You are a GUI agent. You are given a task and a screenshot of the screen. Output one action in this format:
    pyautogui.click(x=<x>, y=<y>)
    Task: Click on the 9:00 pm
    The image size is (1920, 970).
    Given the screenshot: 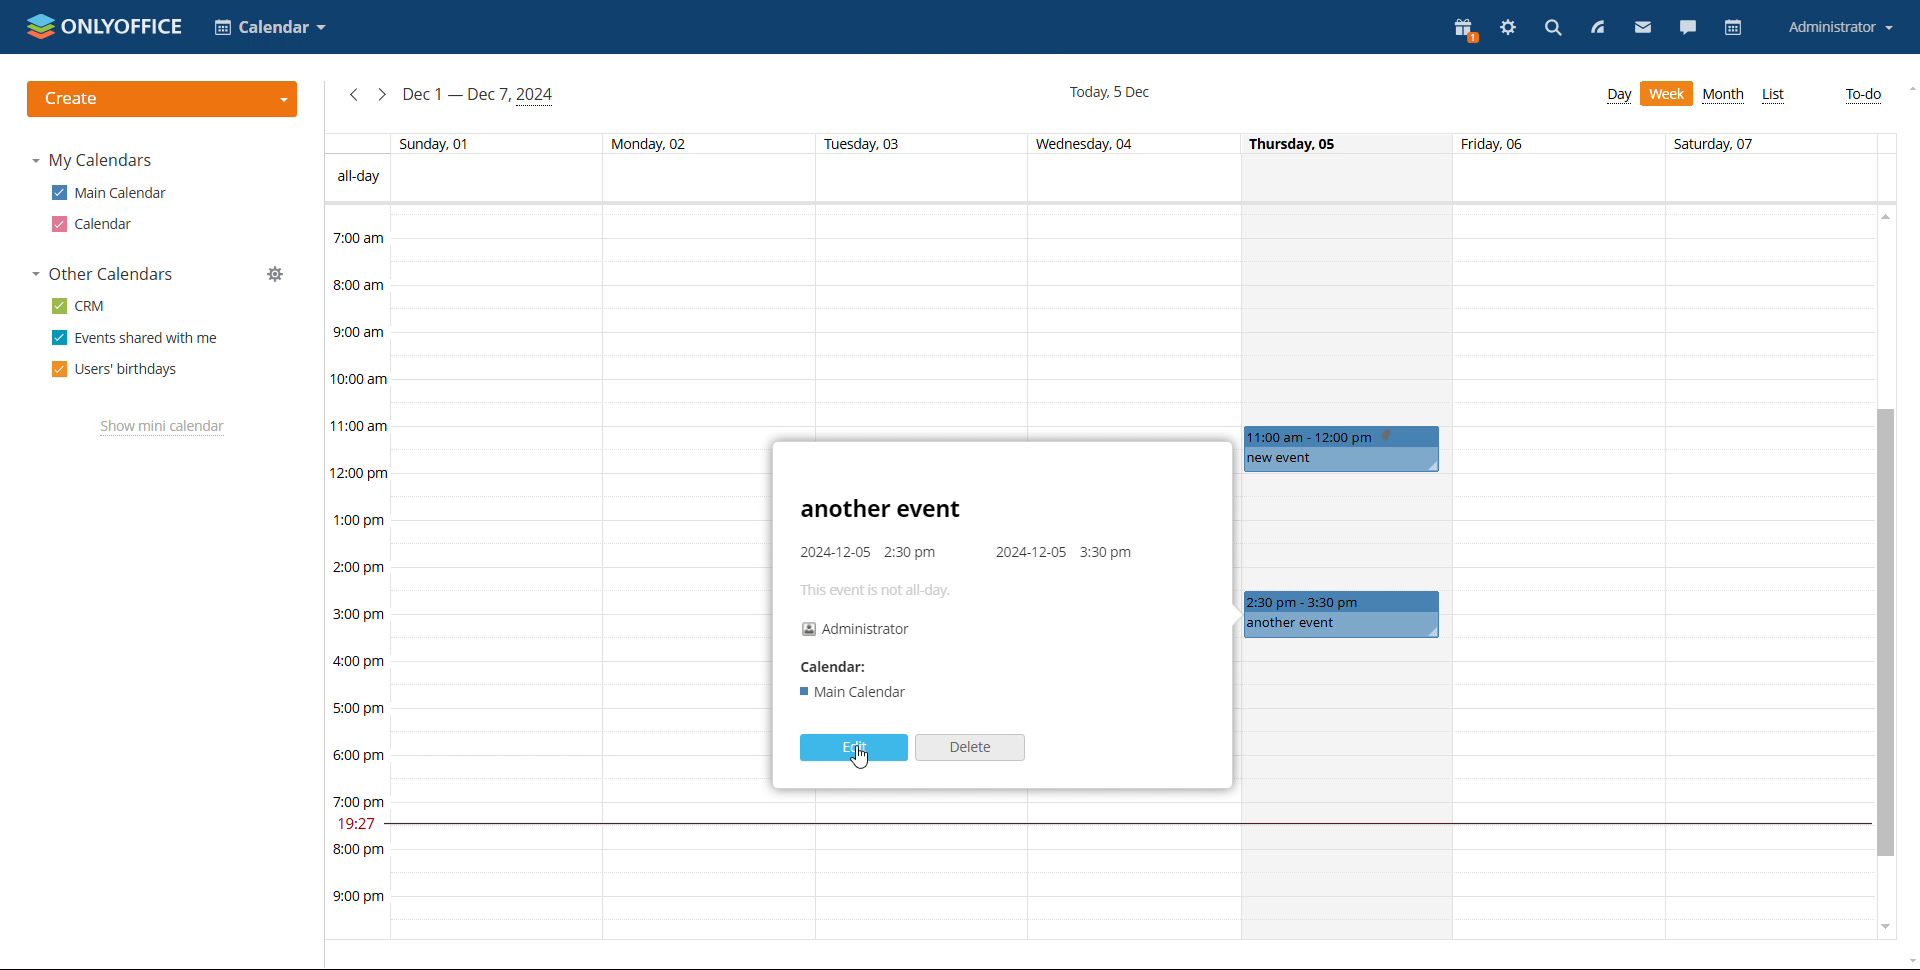 What is the action you would take?
    pyautogui.click(x=354, y=897)
    